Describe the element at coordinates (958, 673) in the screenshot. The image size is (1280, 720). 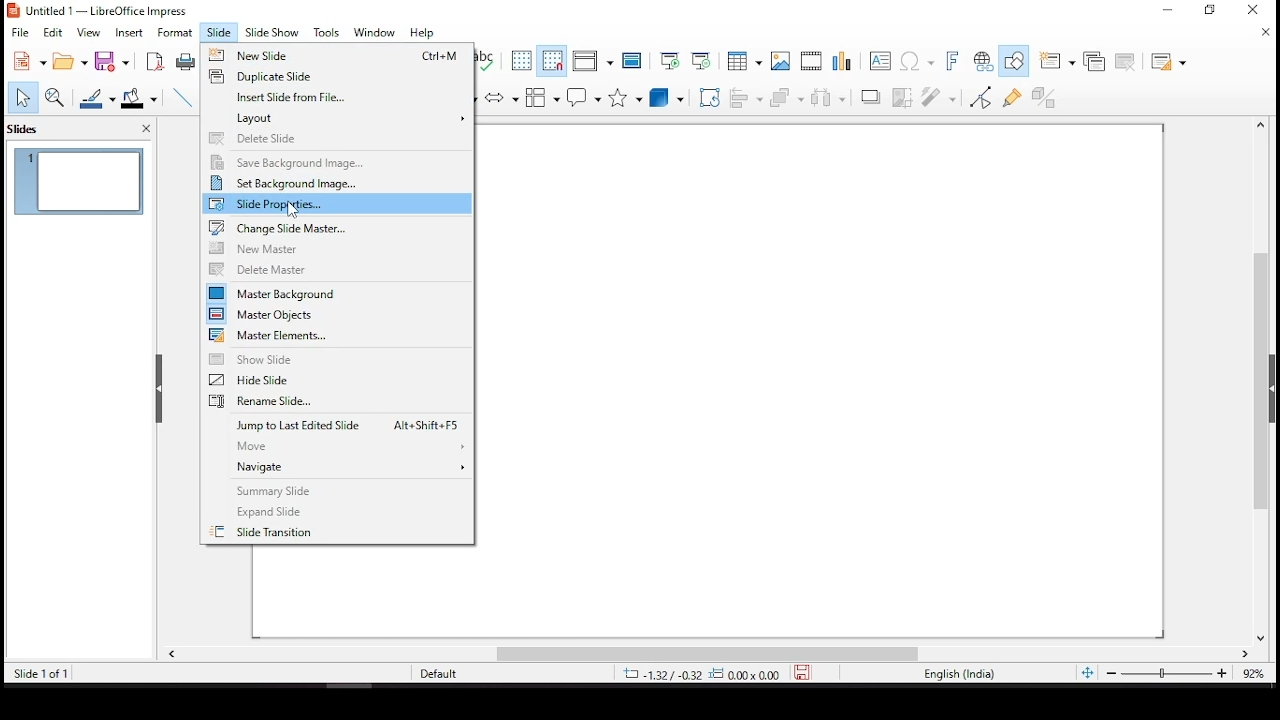
I see `english (india)` at that location.